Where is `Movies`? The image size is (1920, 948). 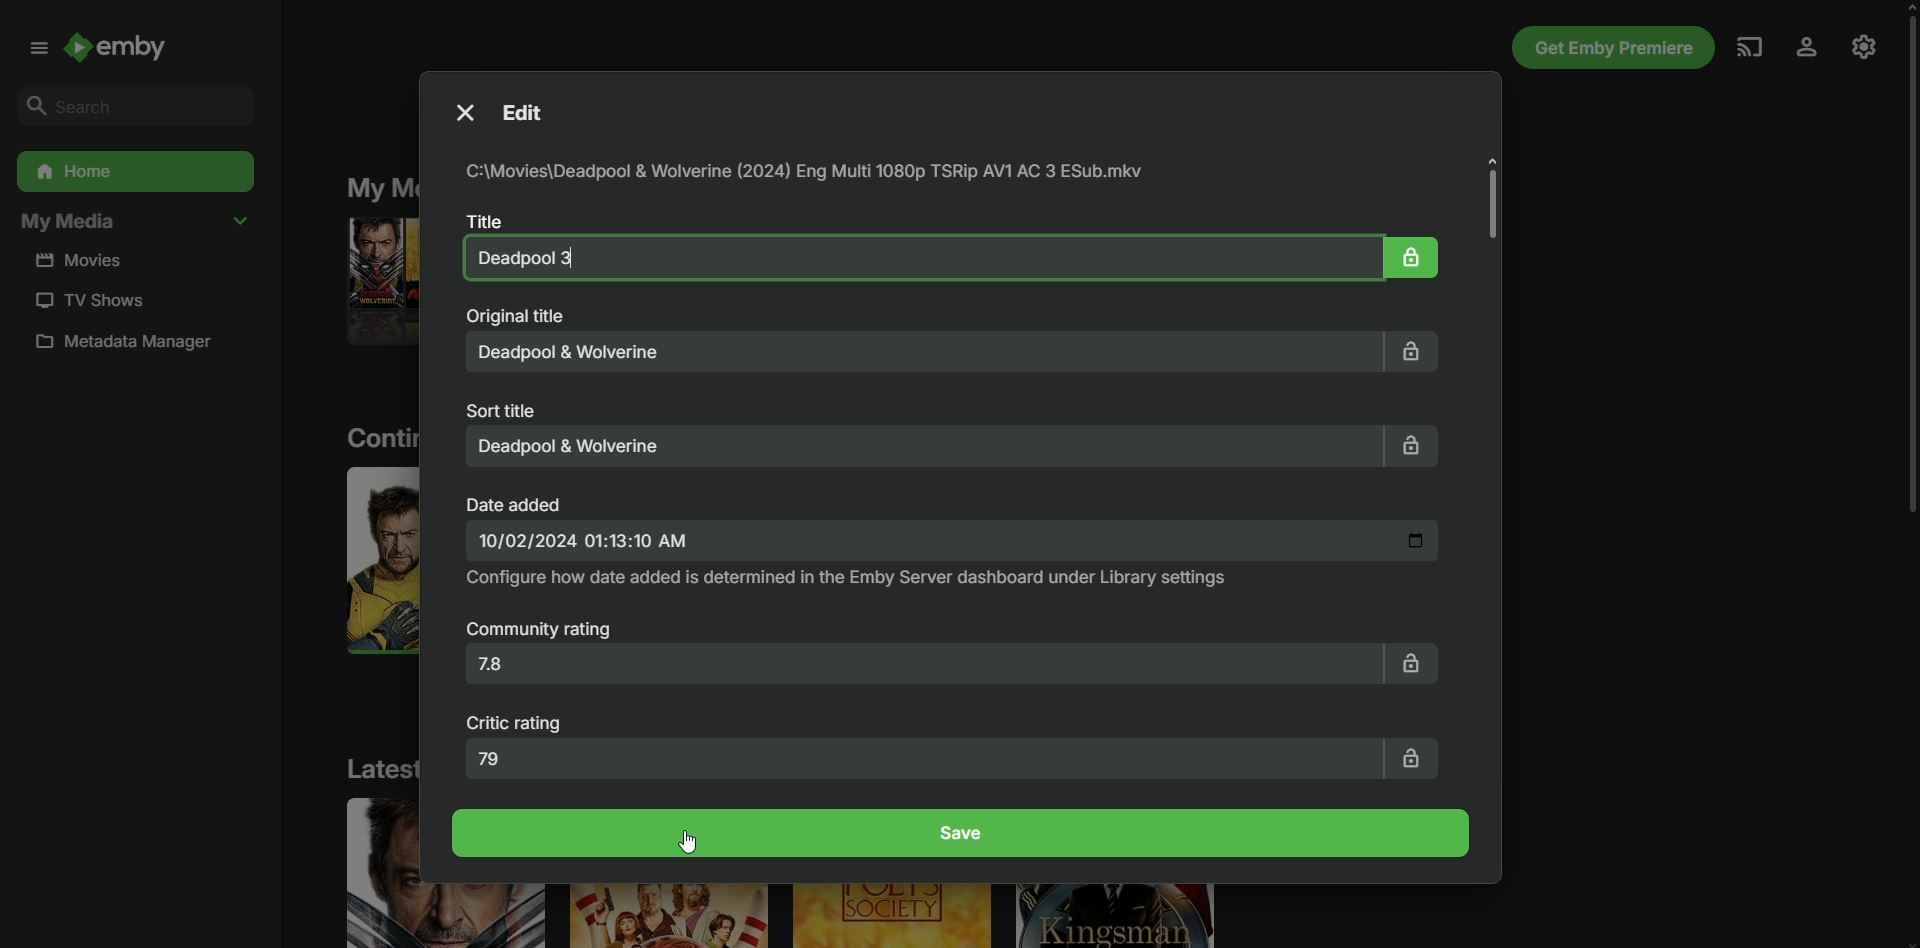 Movies is located at coordinates (88, 261).